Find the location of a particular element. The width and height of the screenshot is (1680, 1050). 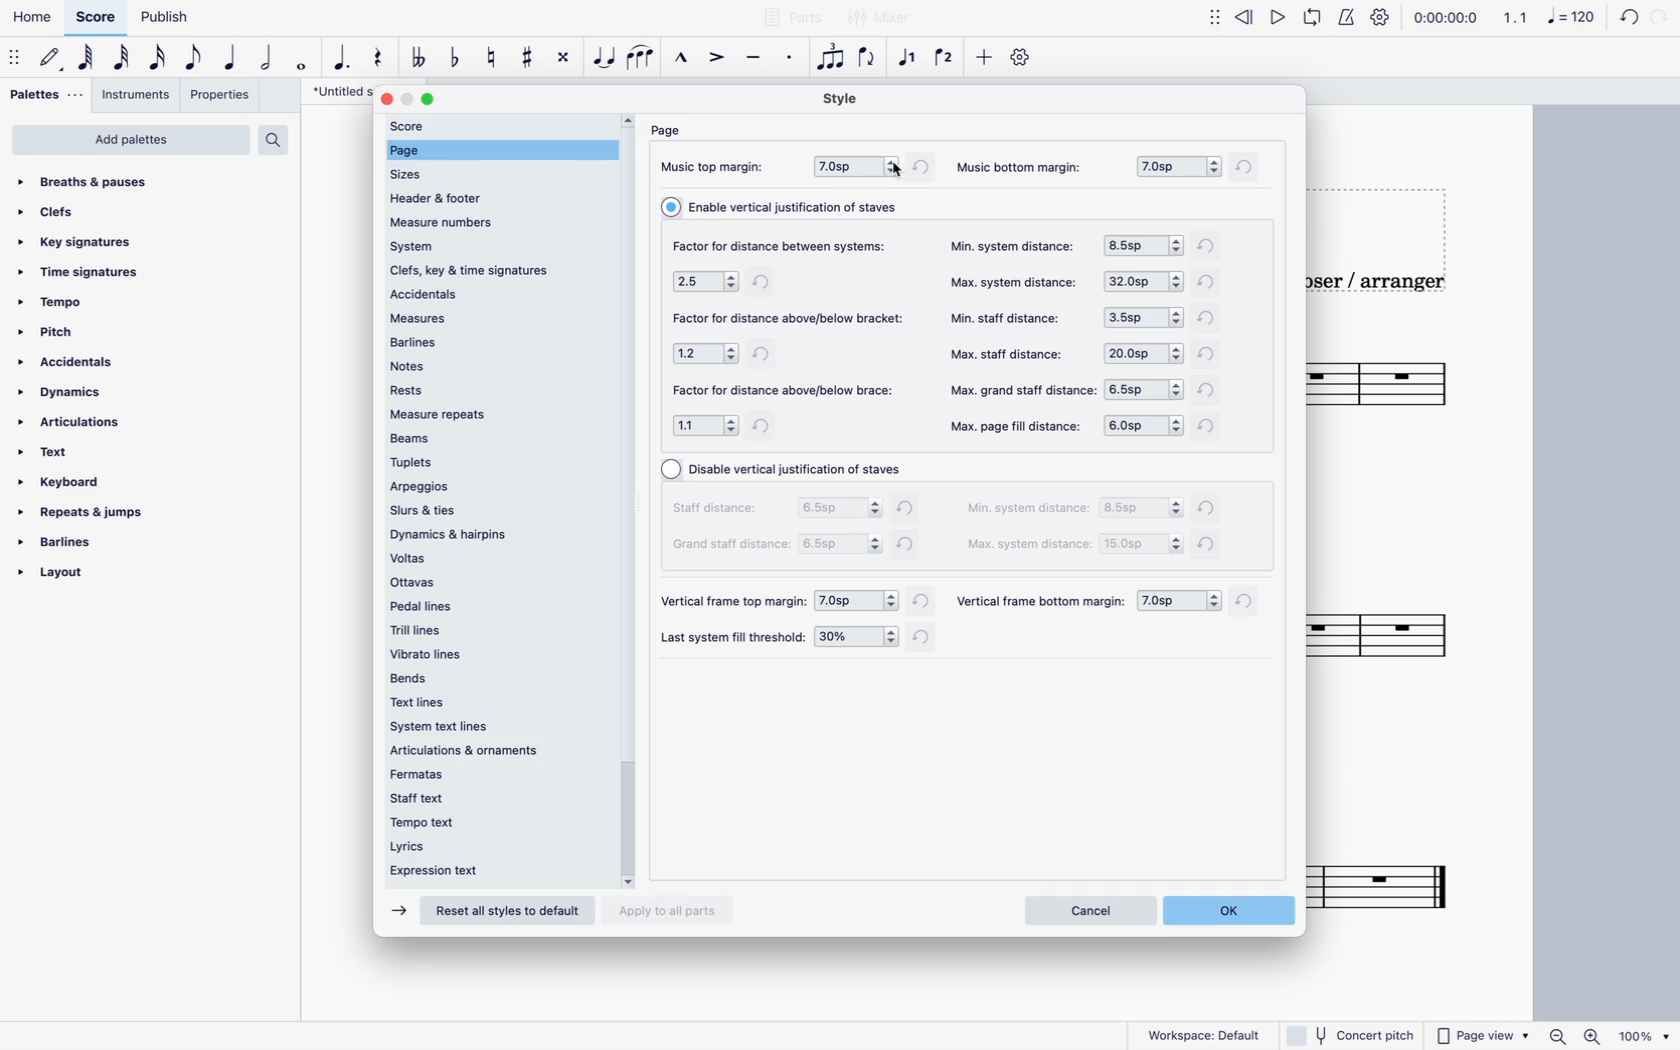

default is located at coordinates (51, 60).